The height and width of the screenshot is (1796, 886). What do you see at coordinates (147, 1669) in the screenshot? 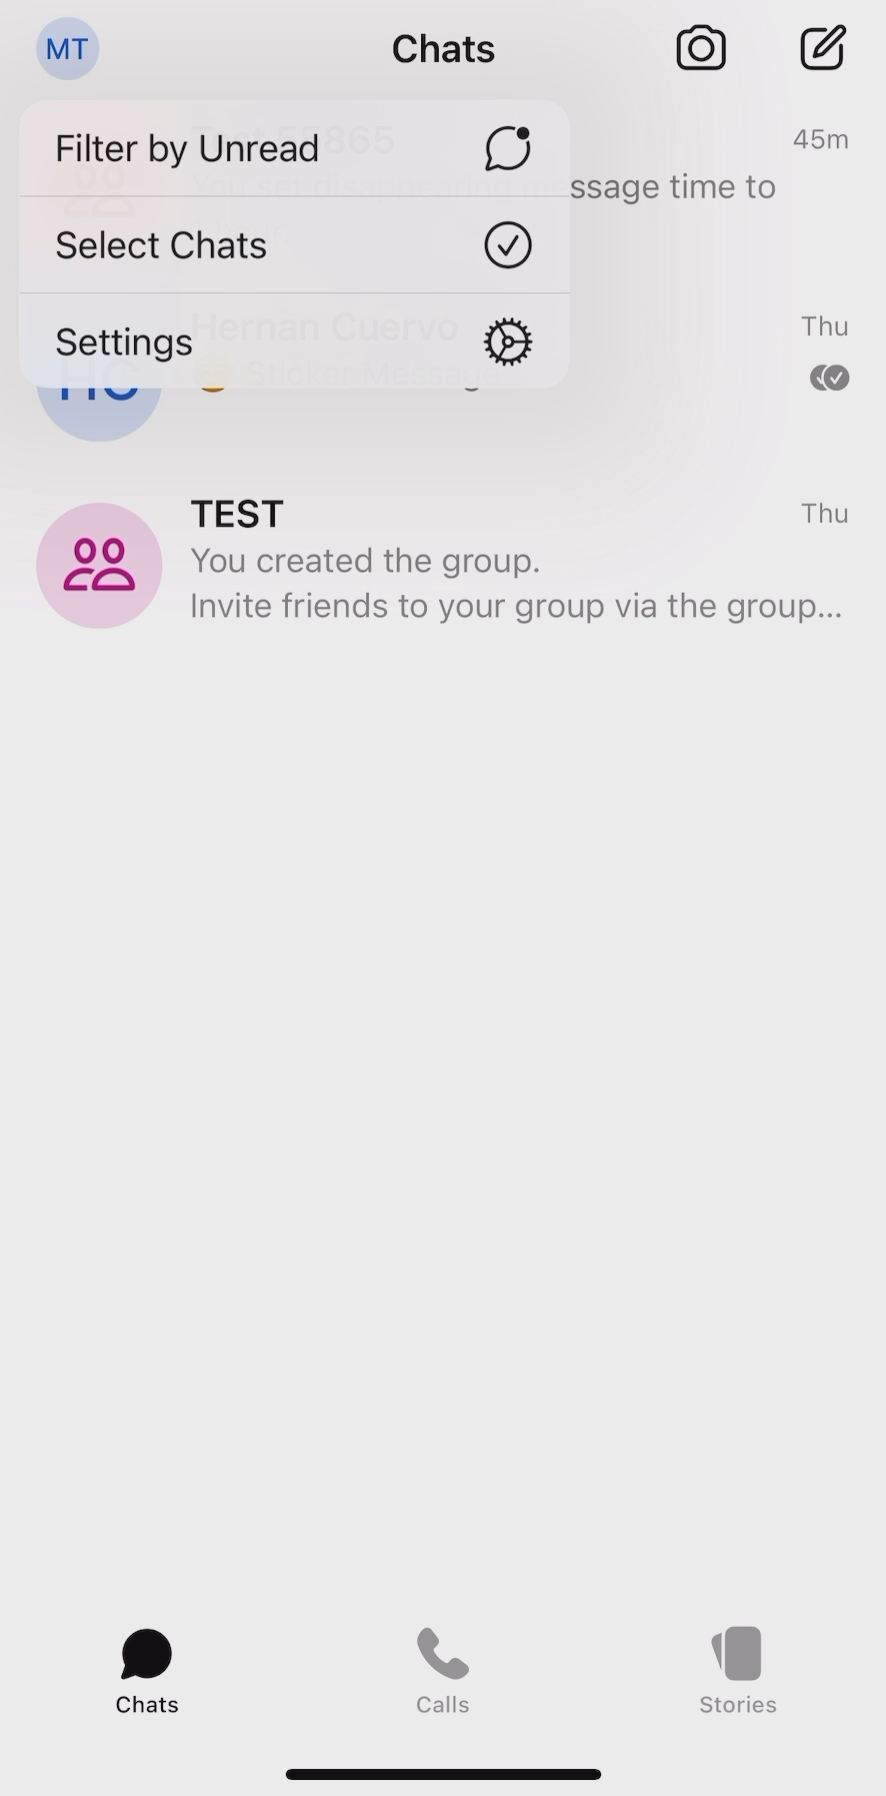
I see `chats` at bounding box center [147, 1669].